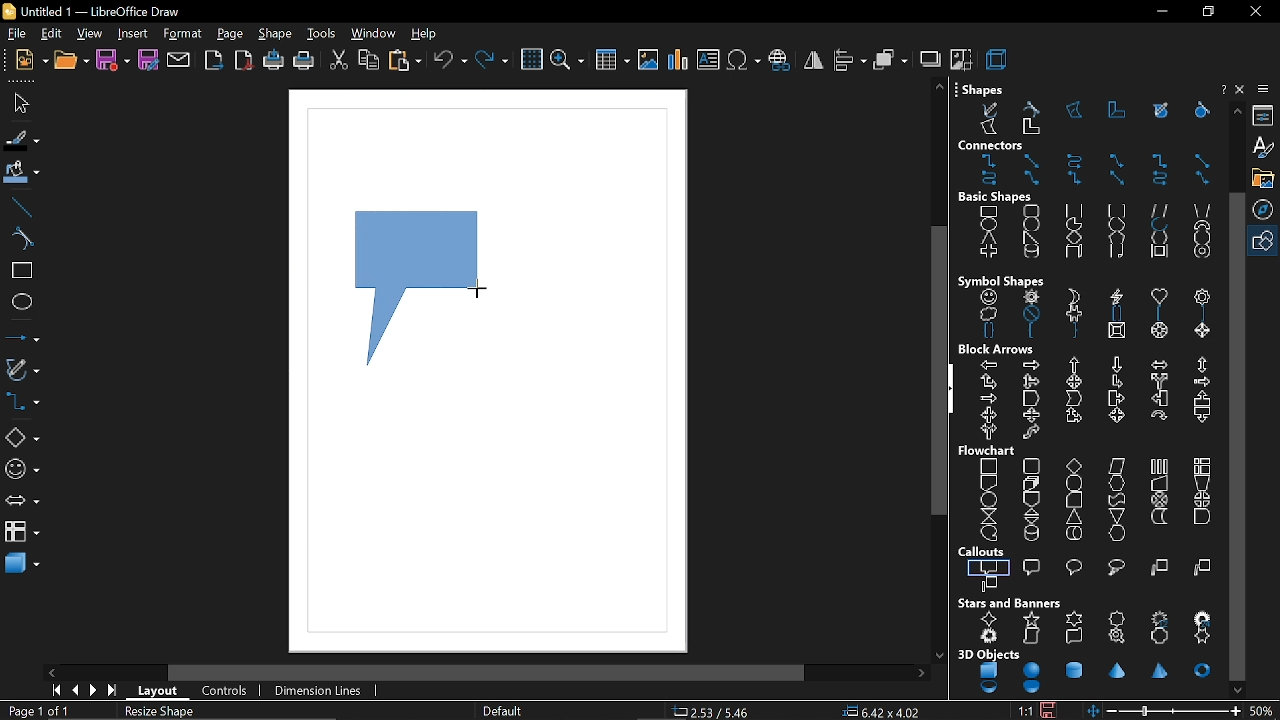 This screenshot has height=720, width=1280. What do you see at coordinates (1201, 499) in the screenshot?
I see `or` at bounding box center [1201, 499].